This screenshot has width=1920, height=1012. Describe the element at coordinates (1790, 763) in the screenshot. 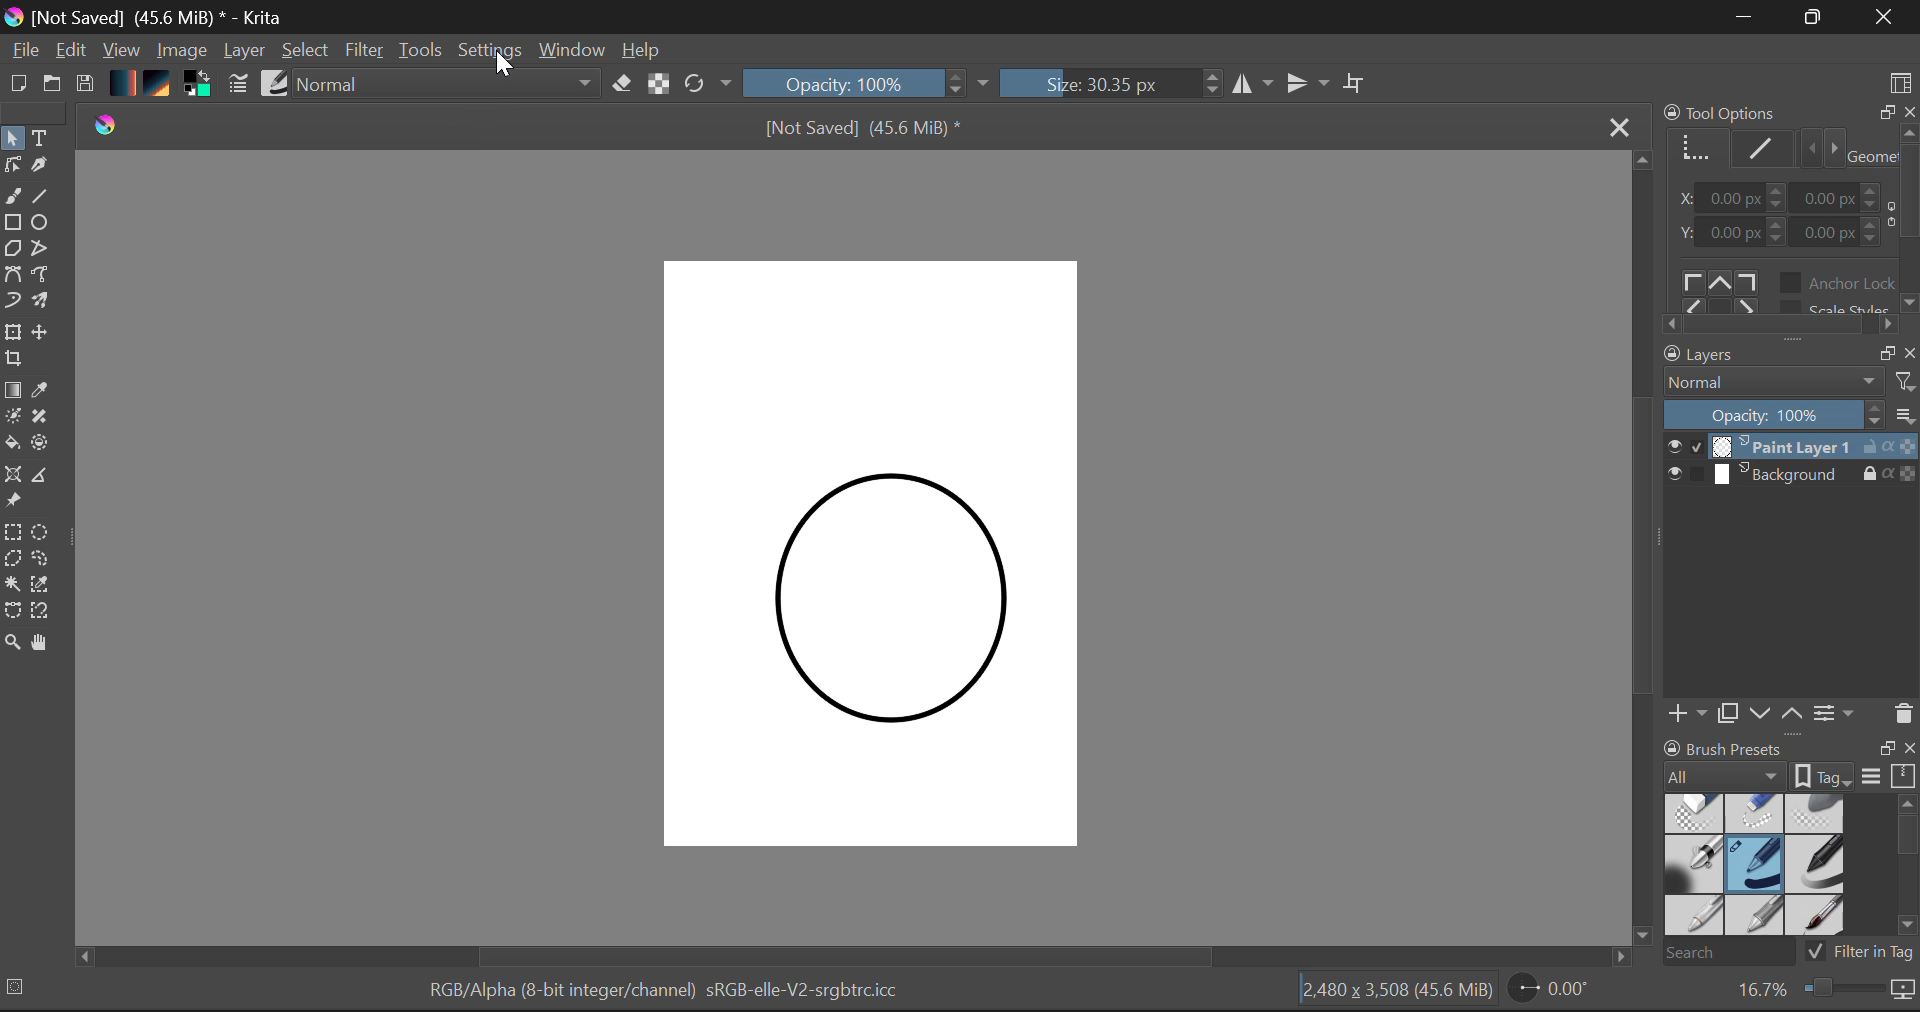

I see `Brush Presets Docket Tab` at that location.